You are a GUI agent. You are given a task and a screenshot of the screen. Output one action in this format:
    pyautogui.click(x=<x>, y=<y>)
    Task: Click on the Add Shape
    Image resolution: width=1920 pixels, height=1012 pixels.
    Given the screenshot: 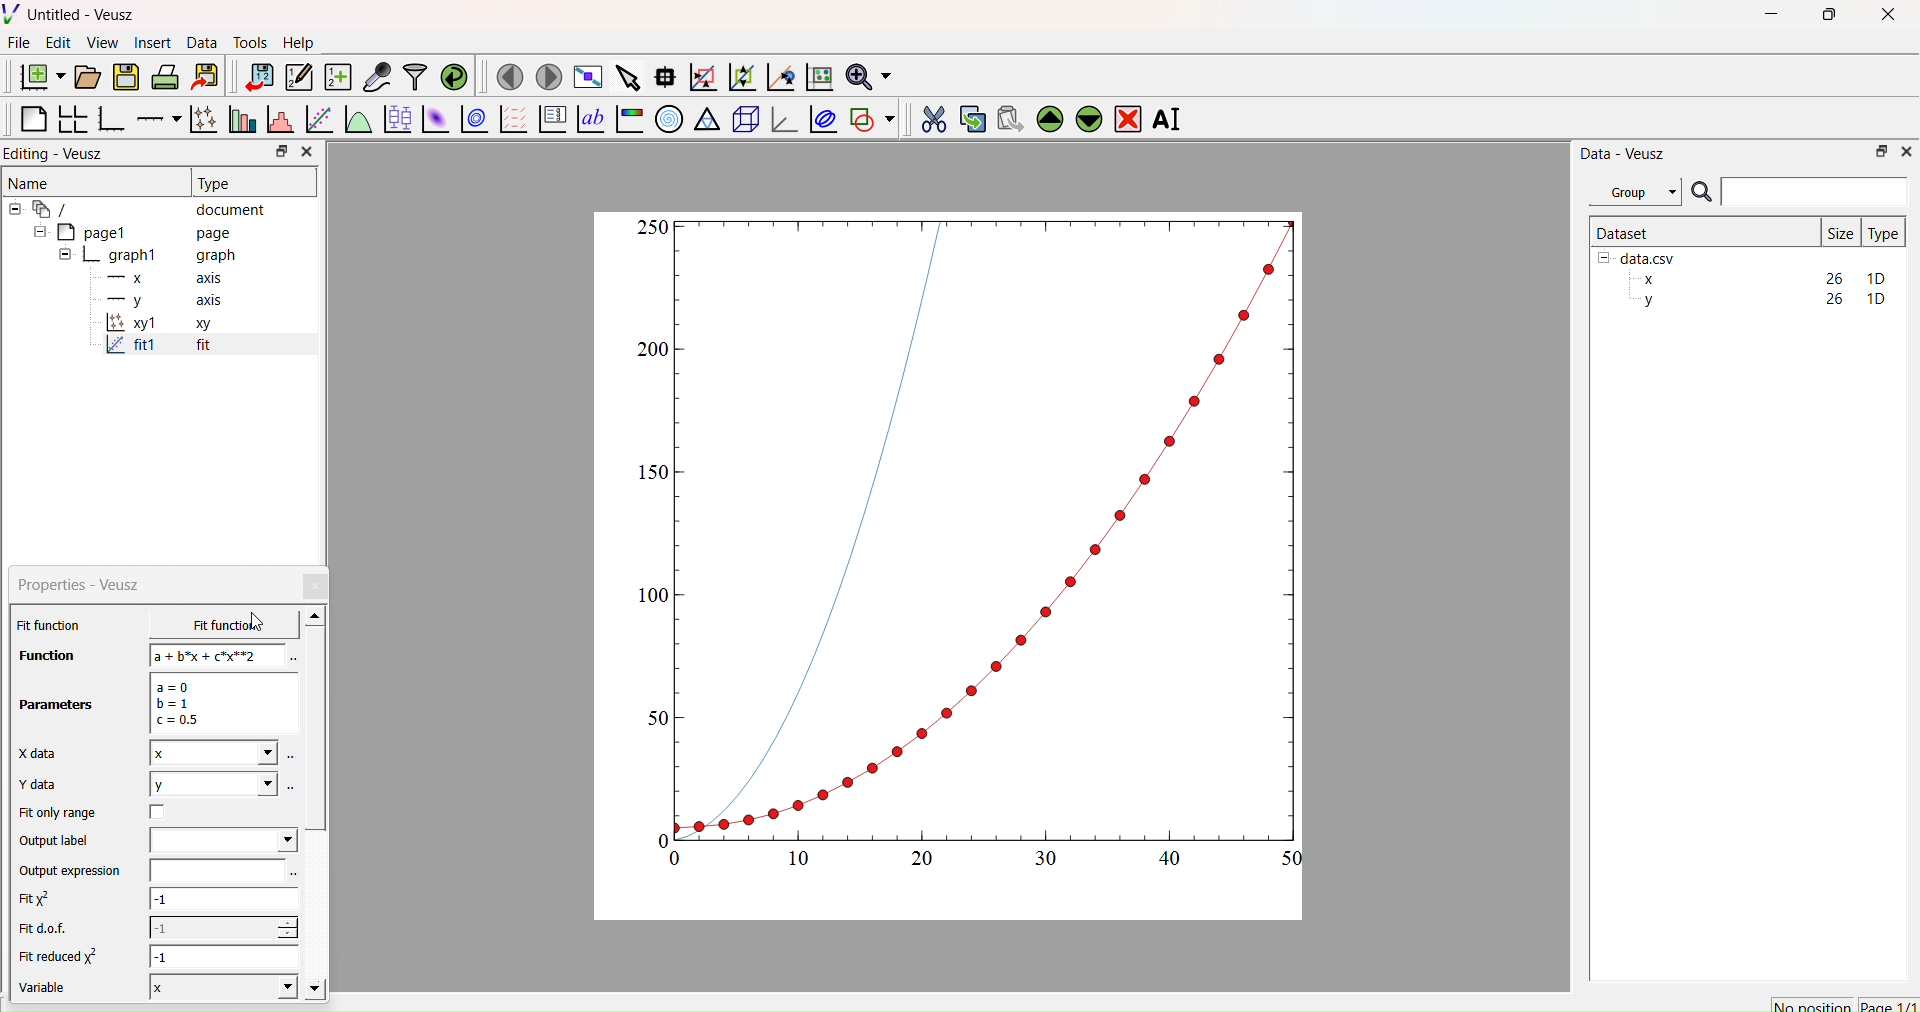 What is the action you would take?
    pyautogui.click(x=870, y=116)
    